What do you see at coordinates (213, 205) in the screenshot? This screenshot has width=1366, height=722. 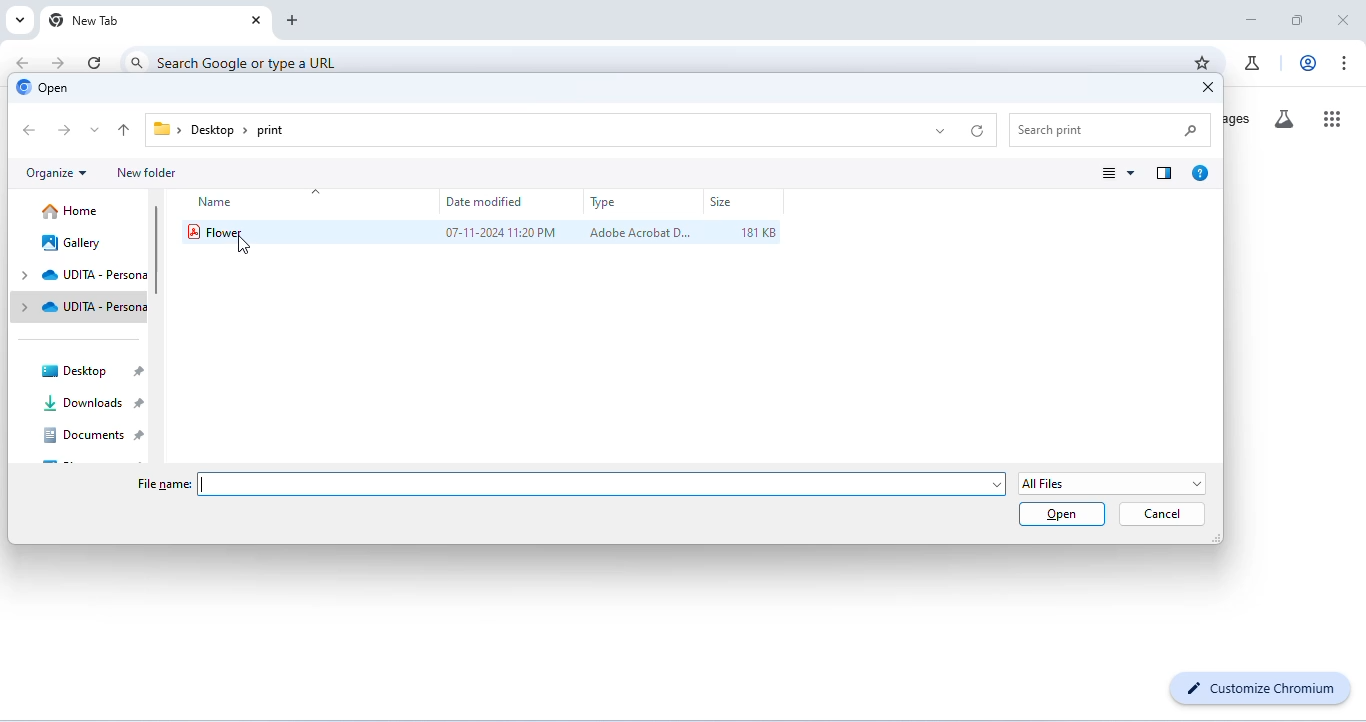 I see `name` at bounding box center [213, 205].